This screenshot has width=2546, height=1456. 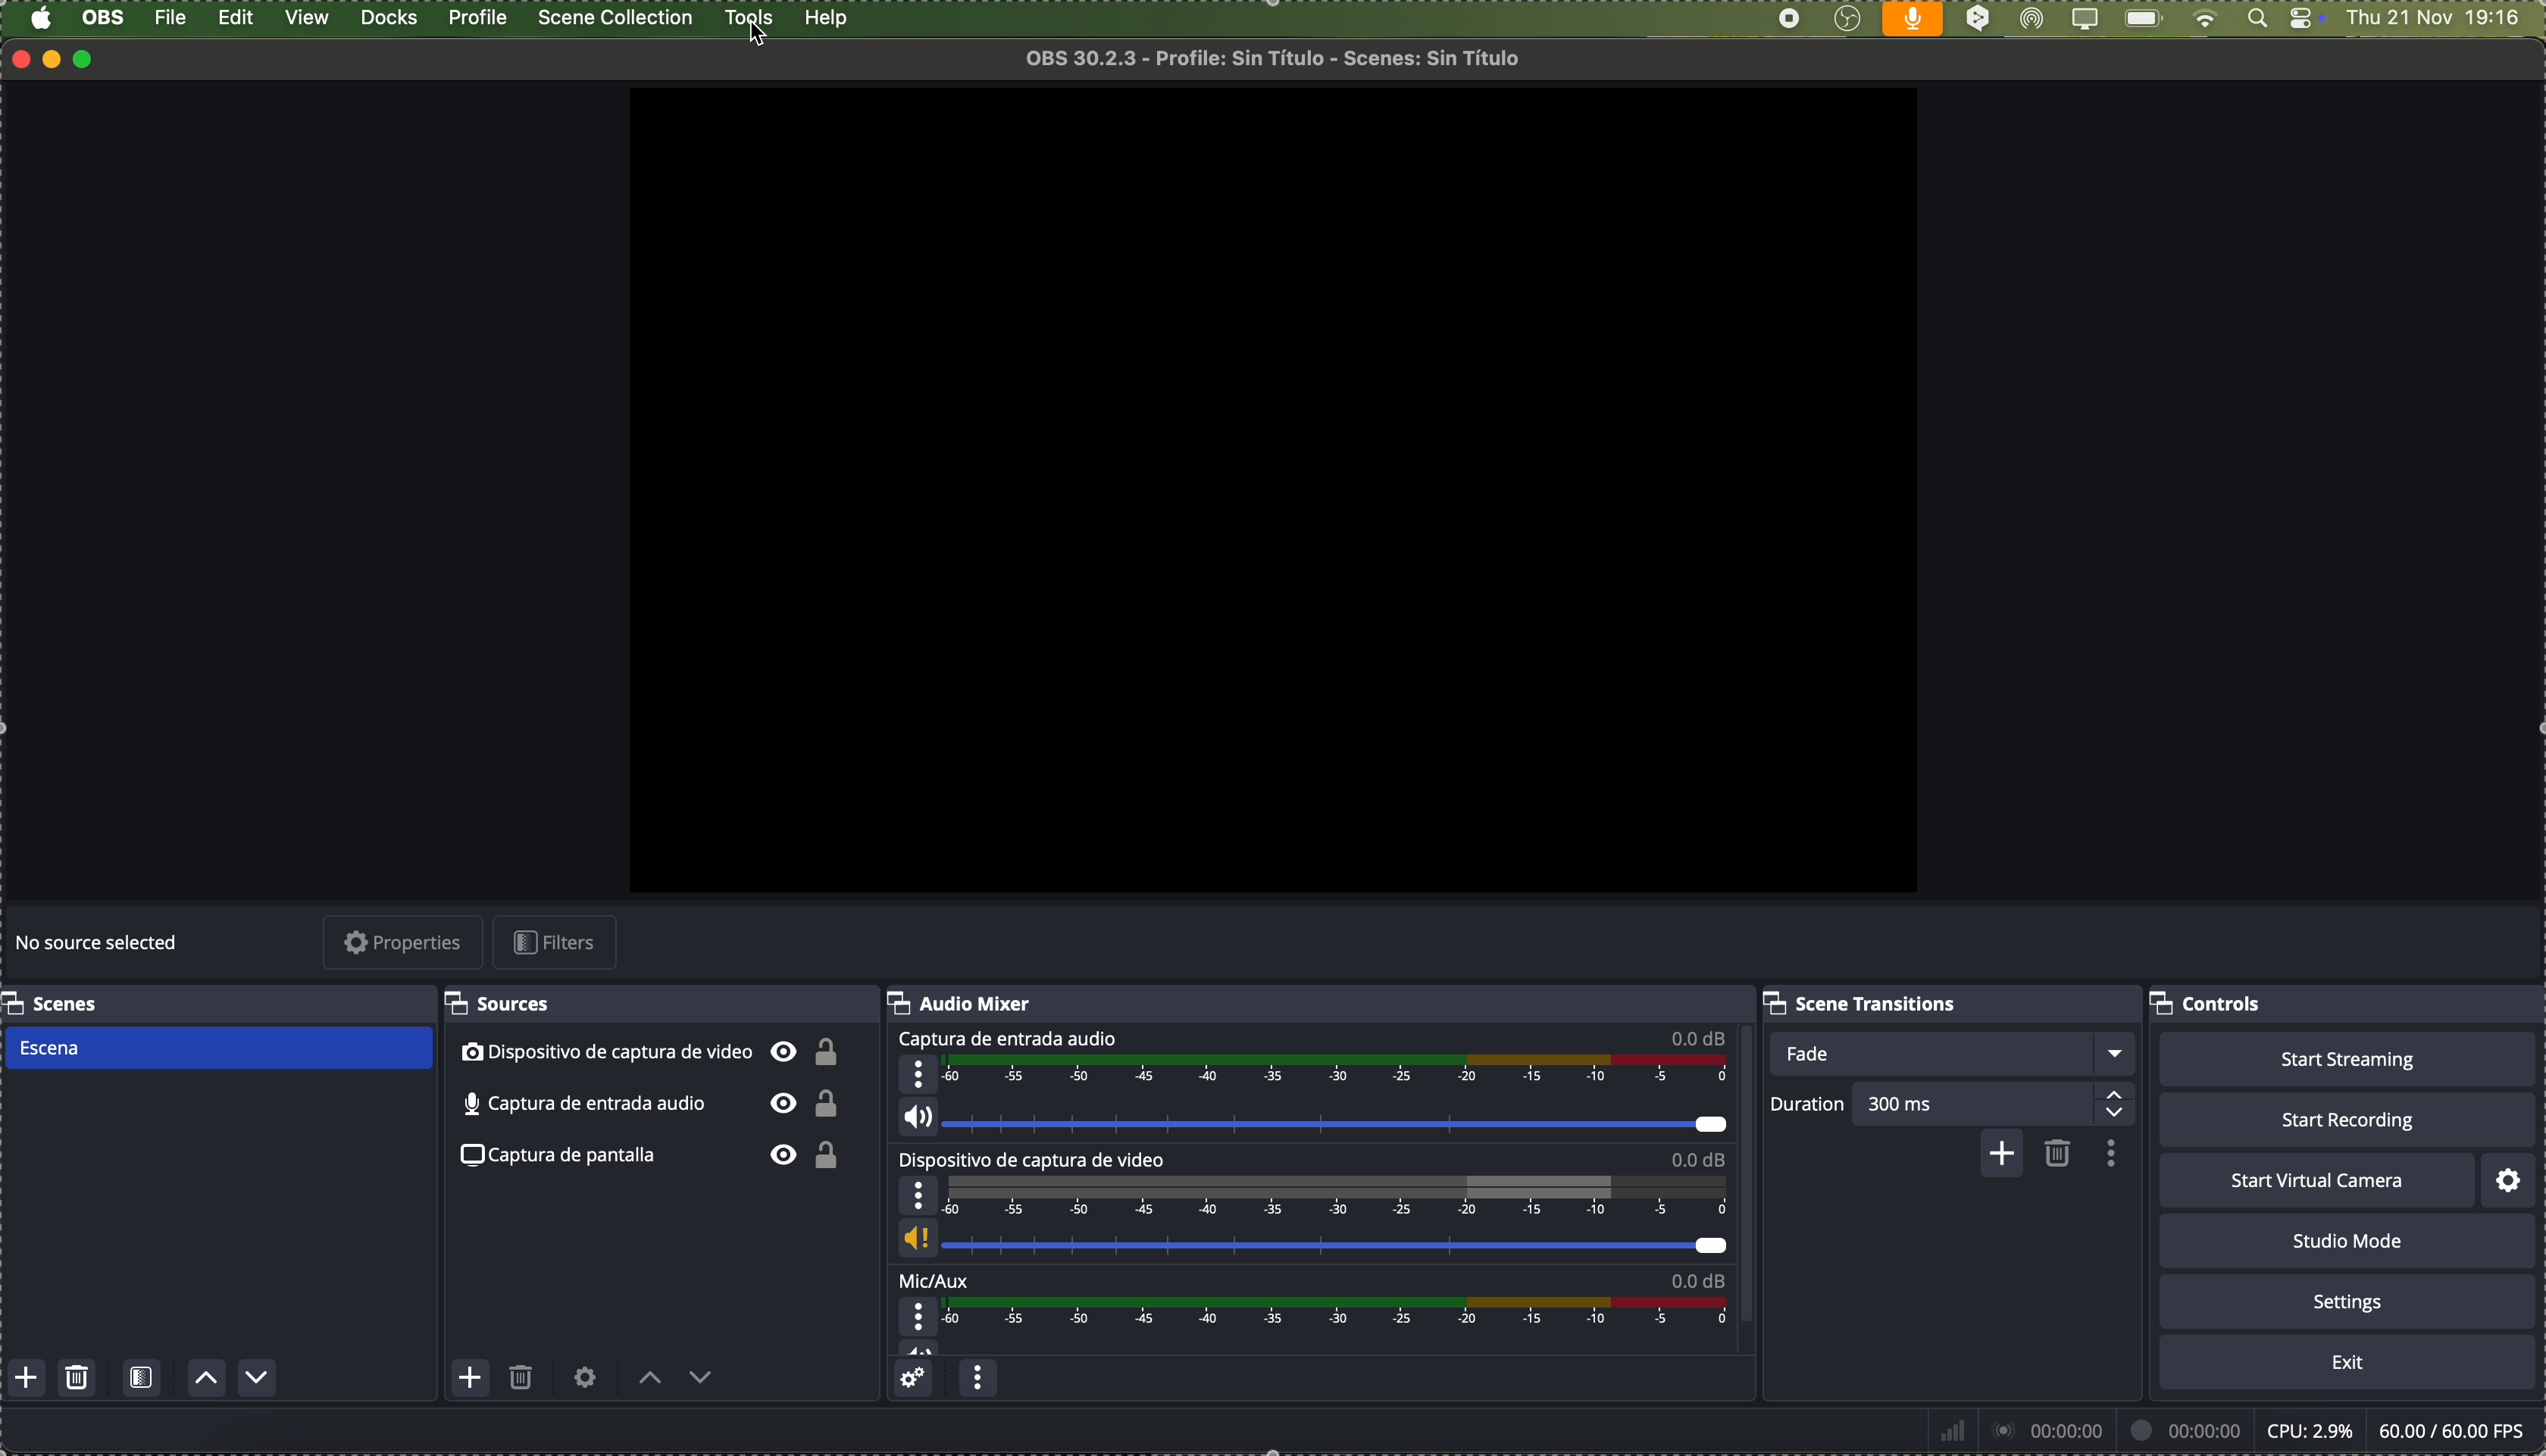 I want to click on scene, so click(x=216, y=1049).